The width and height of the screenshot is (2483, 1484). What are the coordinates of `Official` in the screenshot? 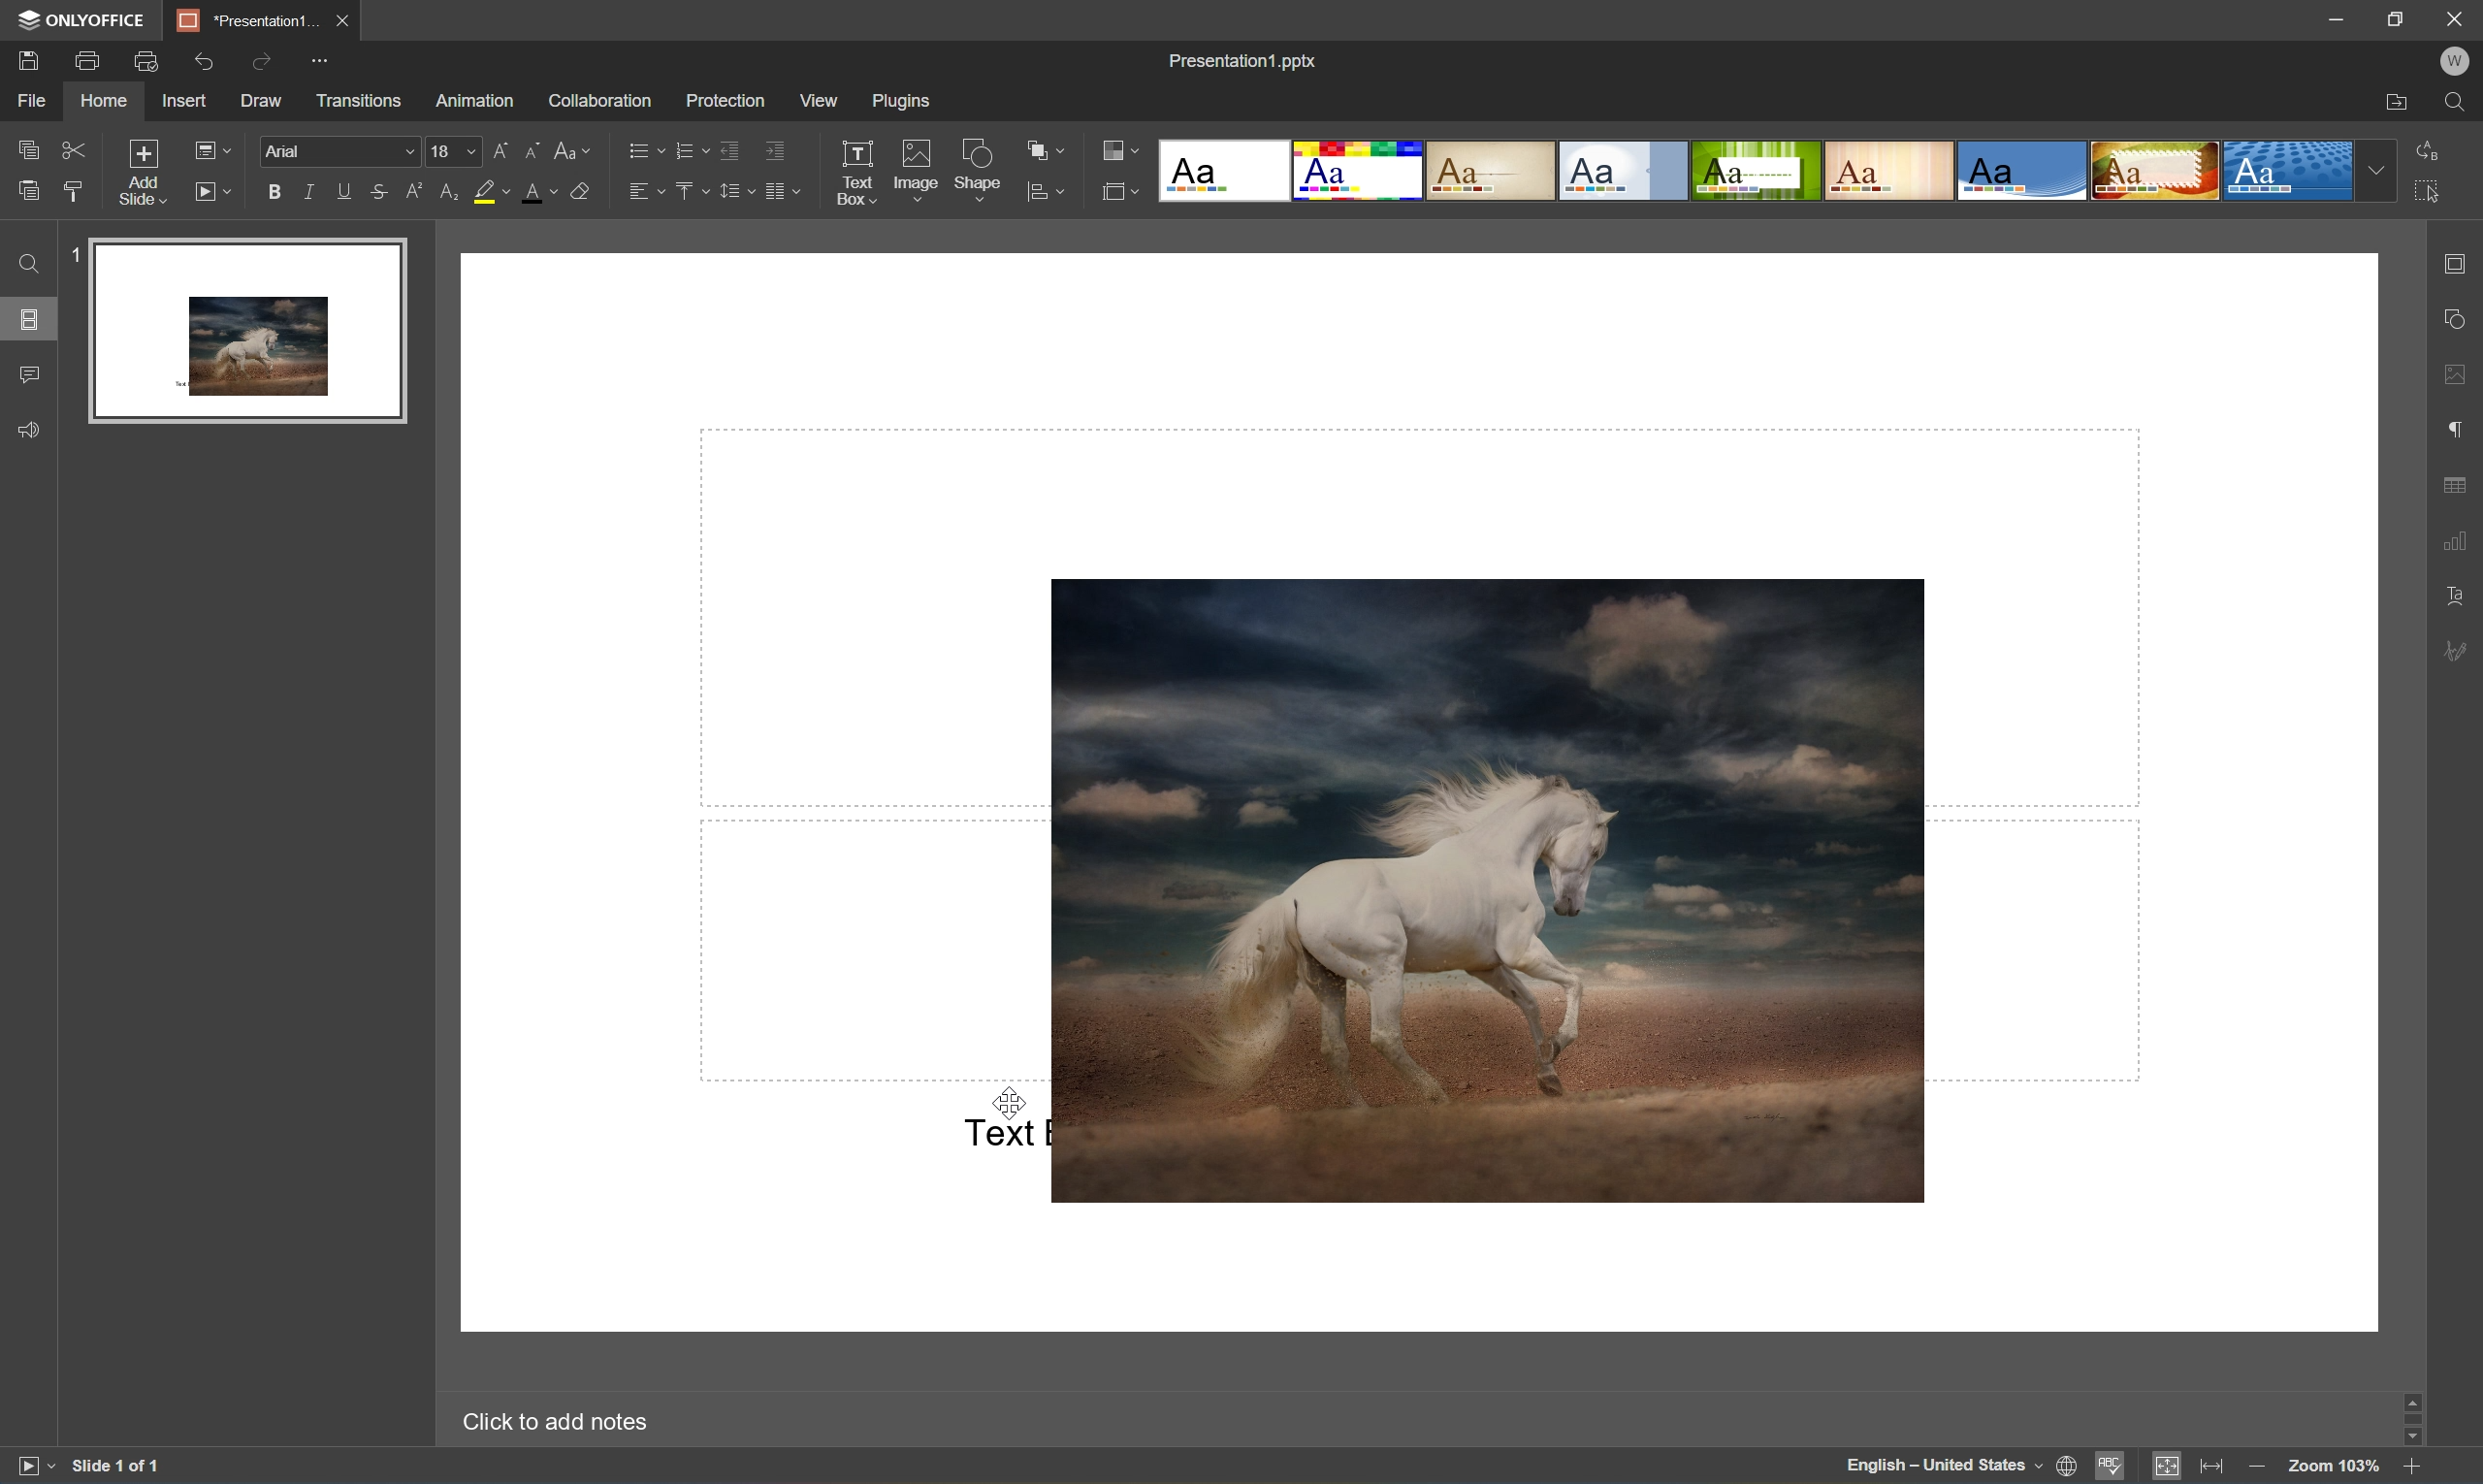 It's located at (1625, 170).